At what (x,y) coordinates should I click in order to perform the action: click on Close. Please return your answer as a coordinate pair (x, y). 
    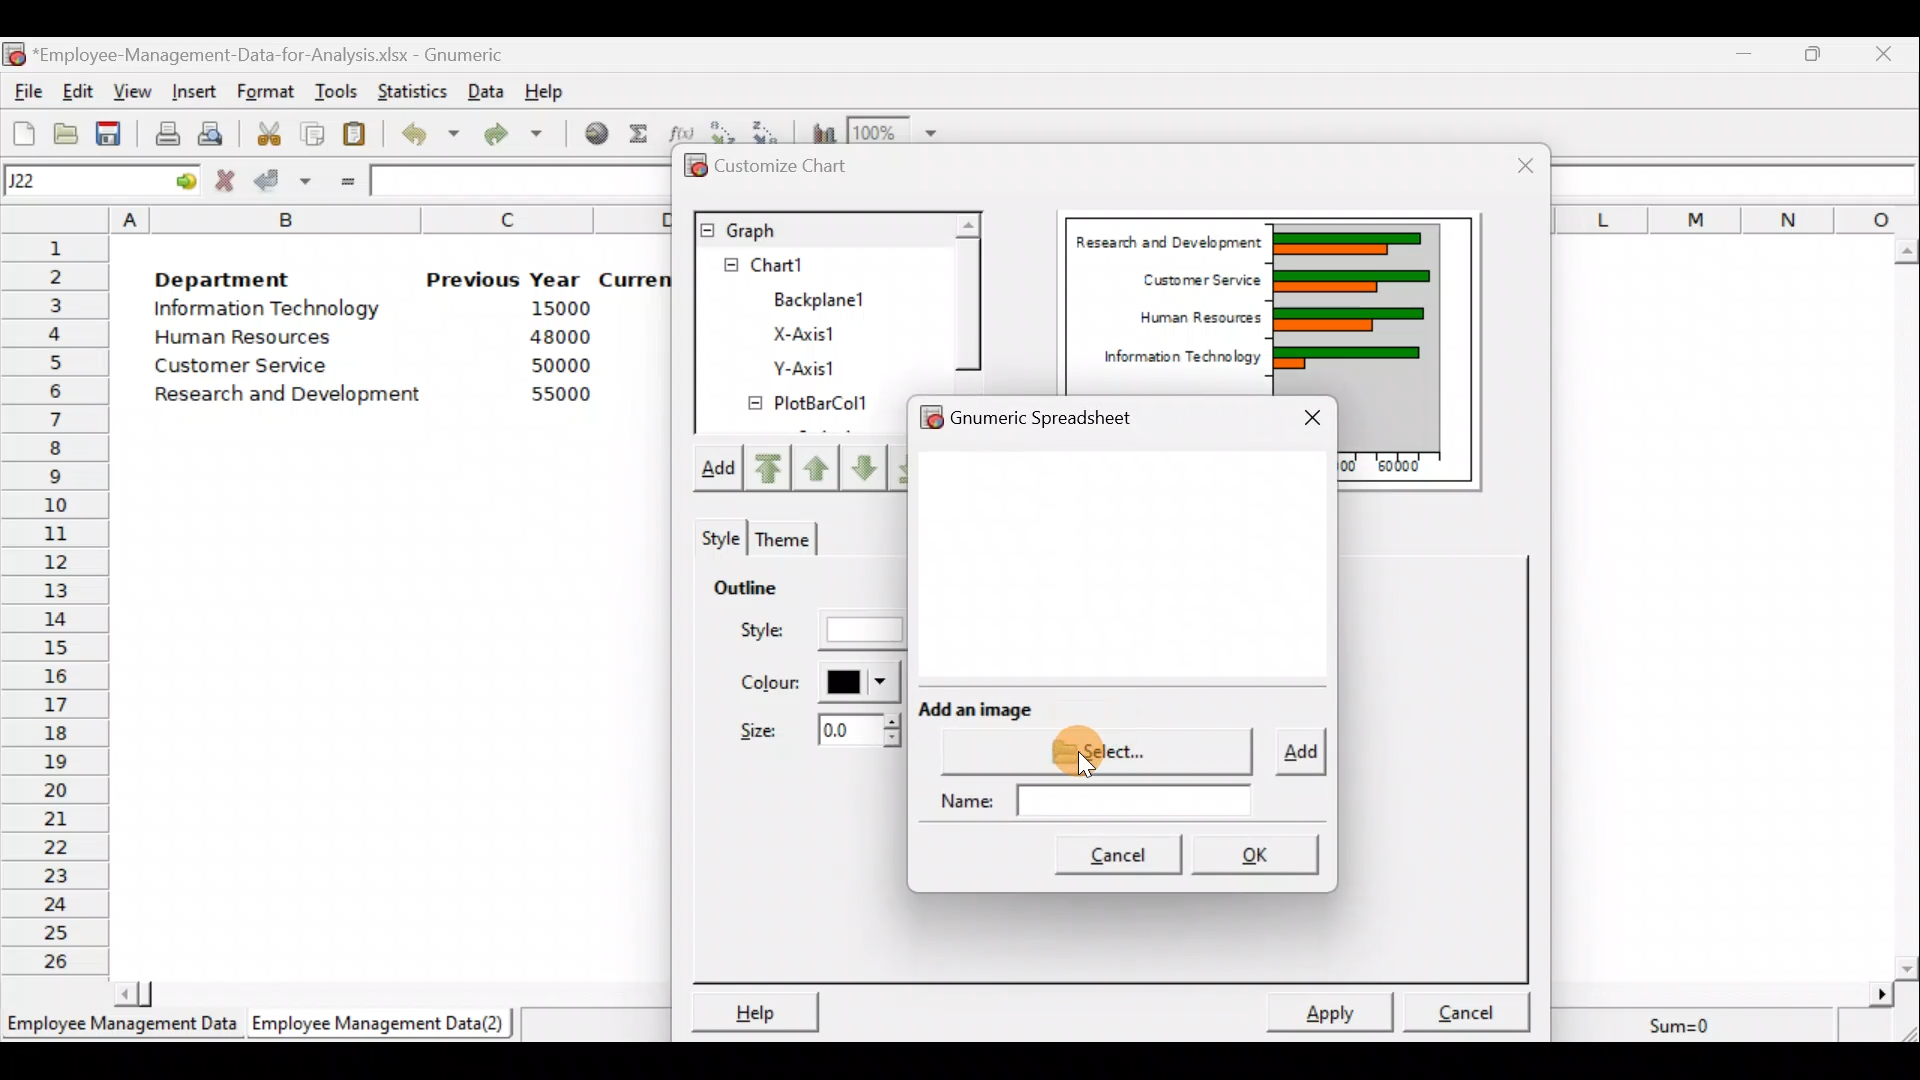
    Looking at the image, I should click on (1888, 53).